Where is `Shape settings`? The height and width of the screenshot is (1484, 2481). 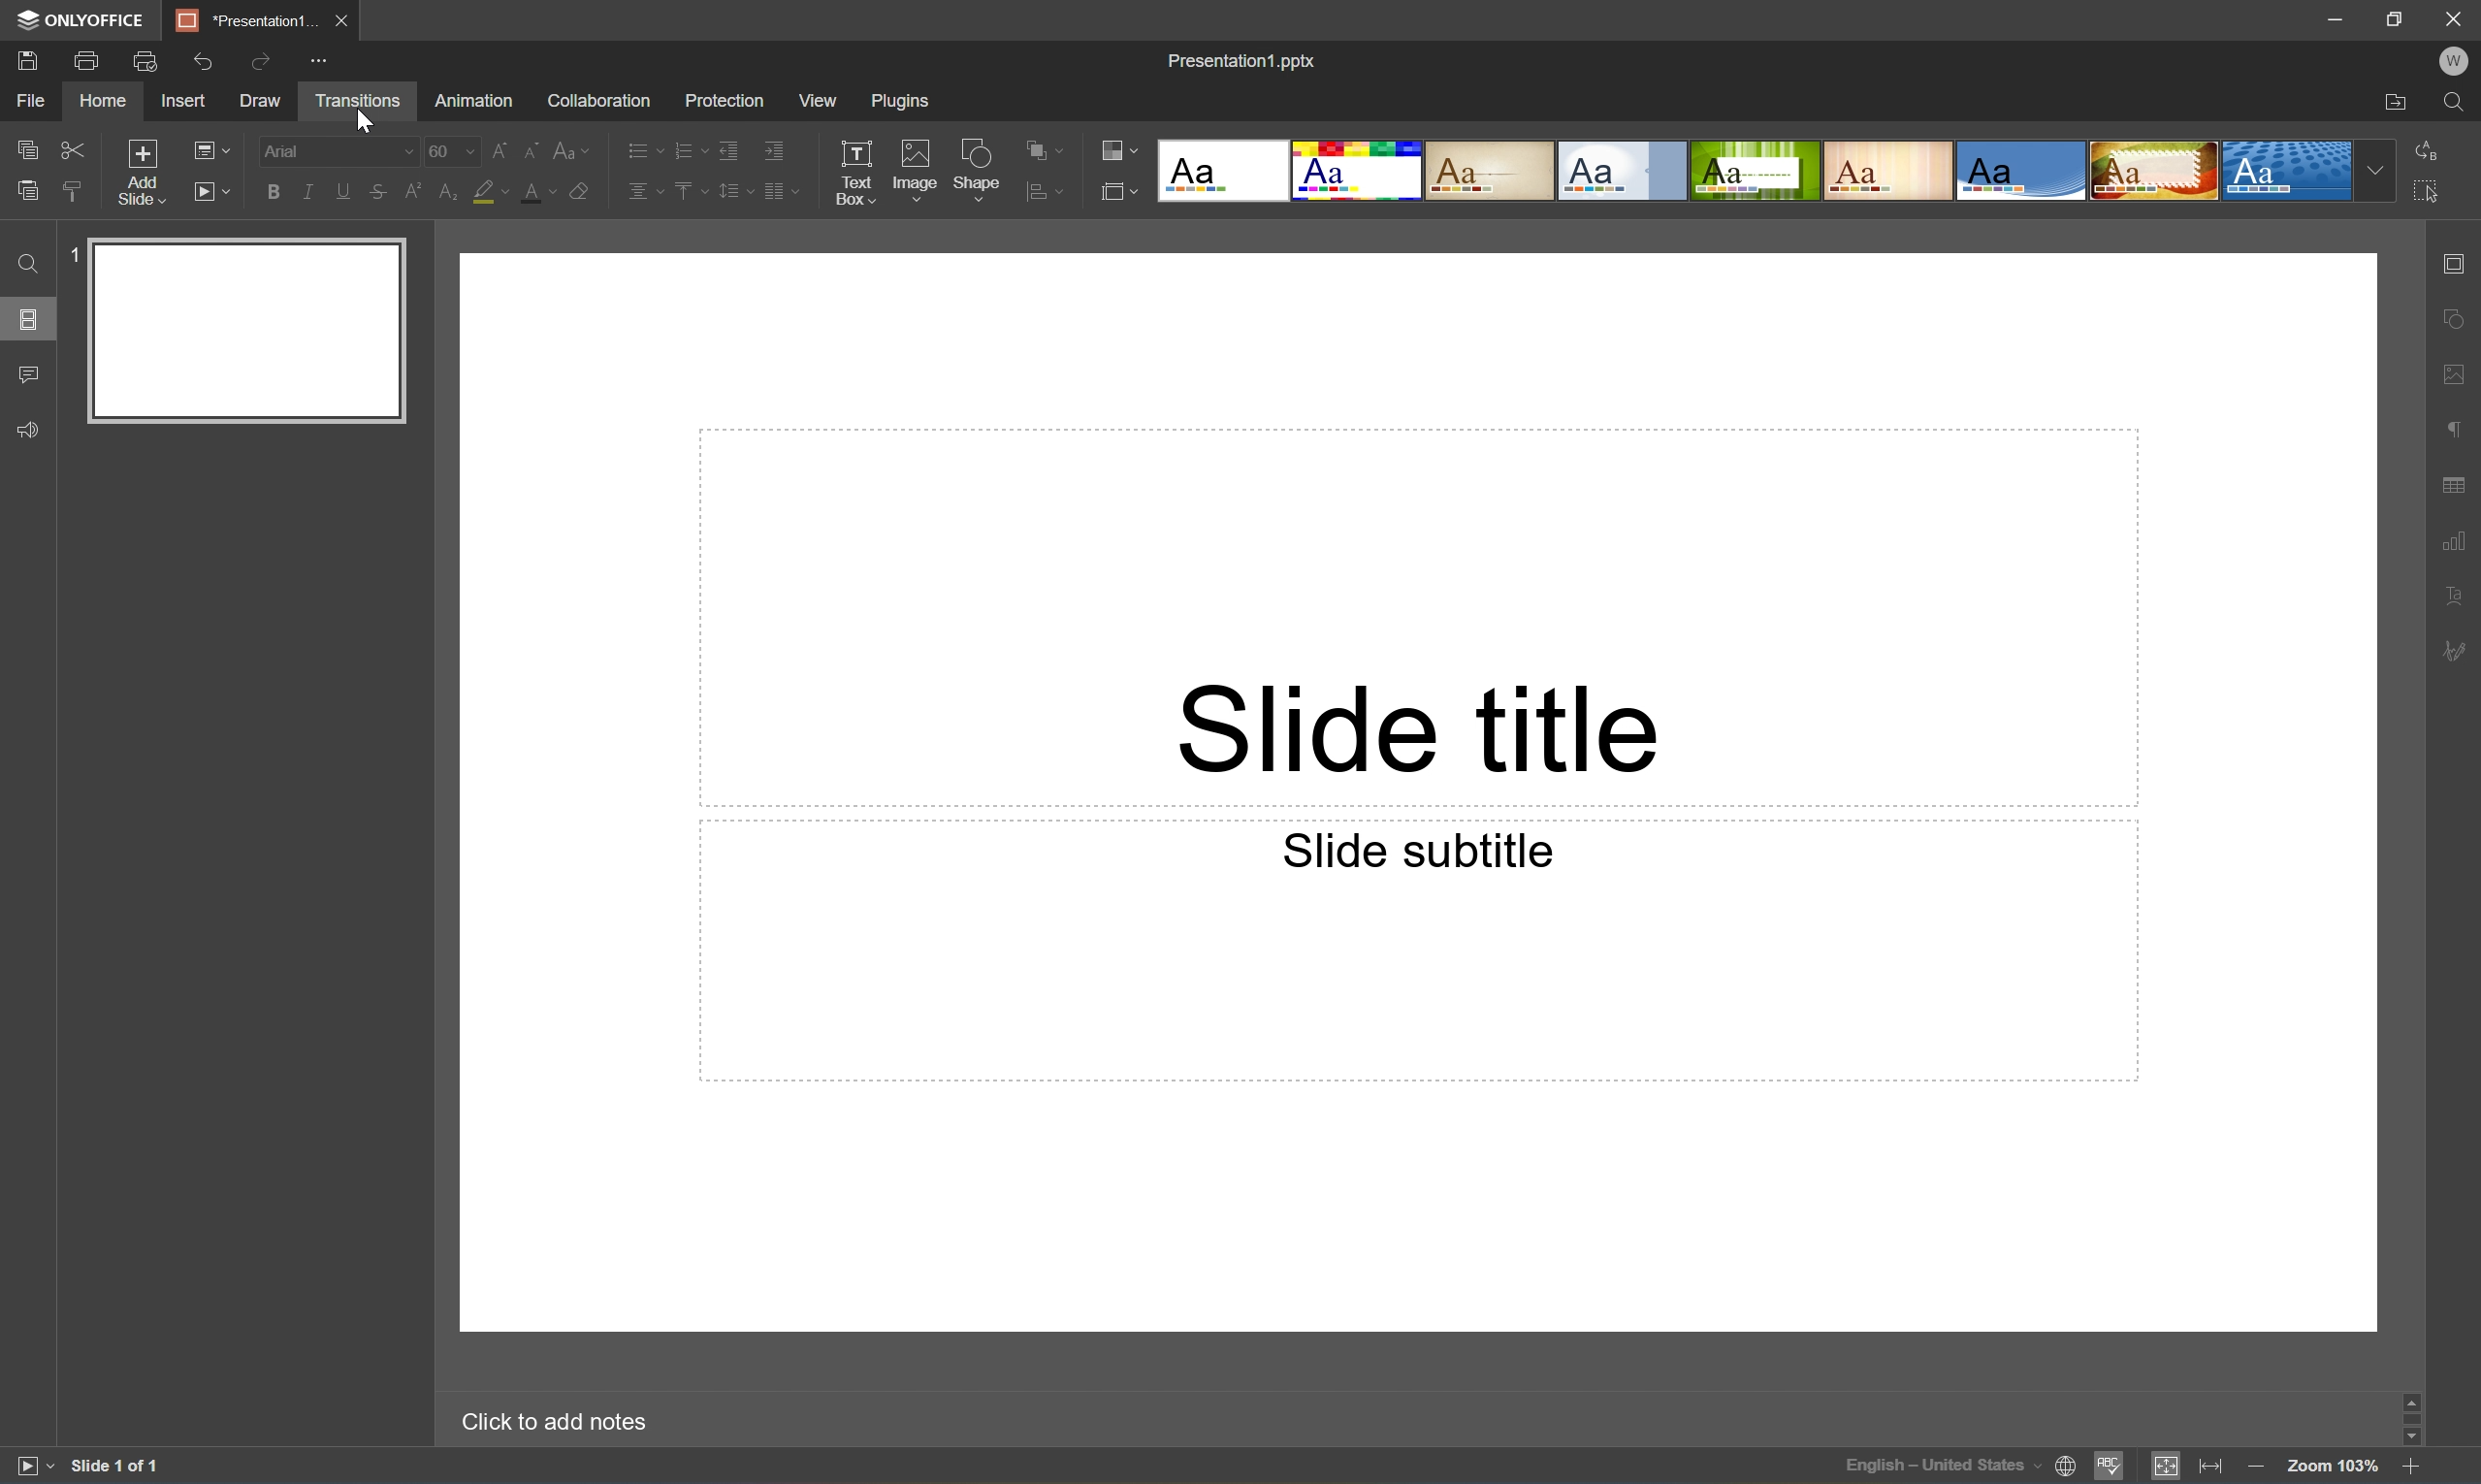 Shape settings is located at coordinates (2458, 317).